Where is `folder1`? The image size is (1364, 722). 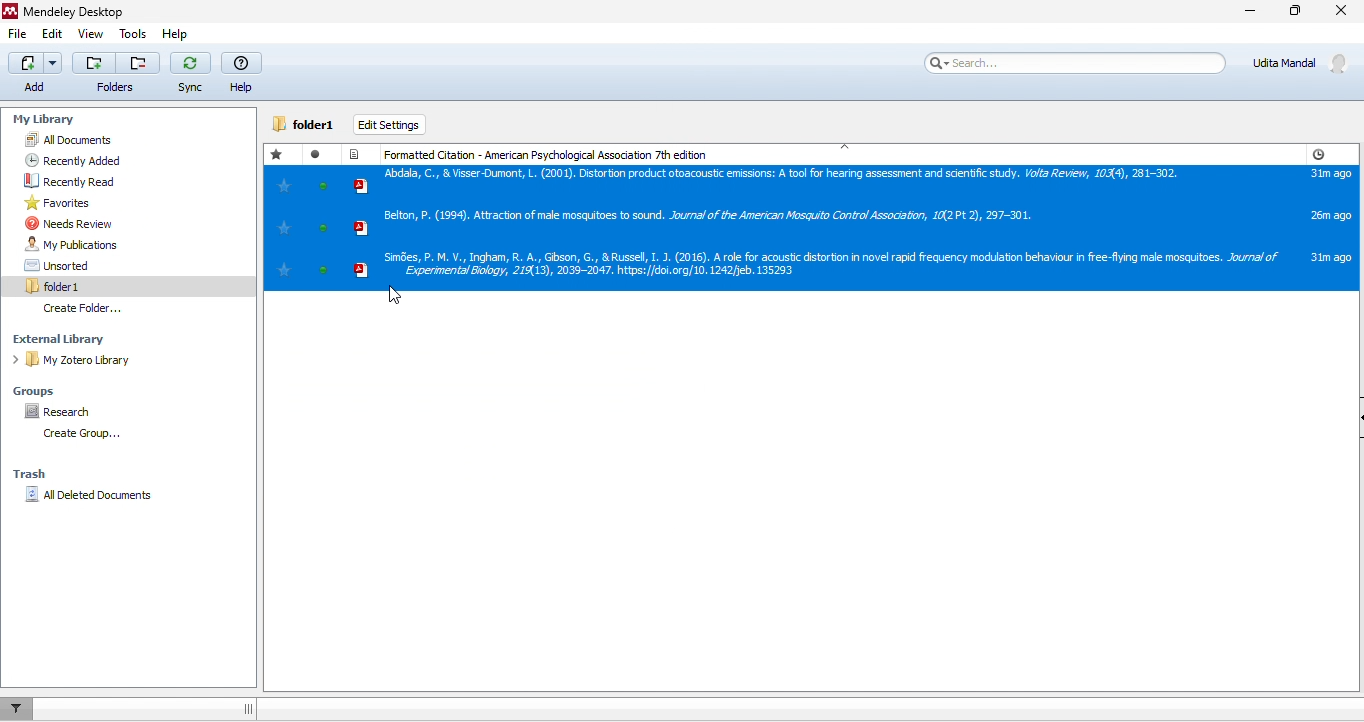
folder1 is located at coordinates (78, 284).